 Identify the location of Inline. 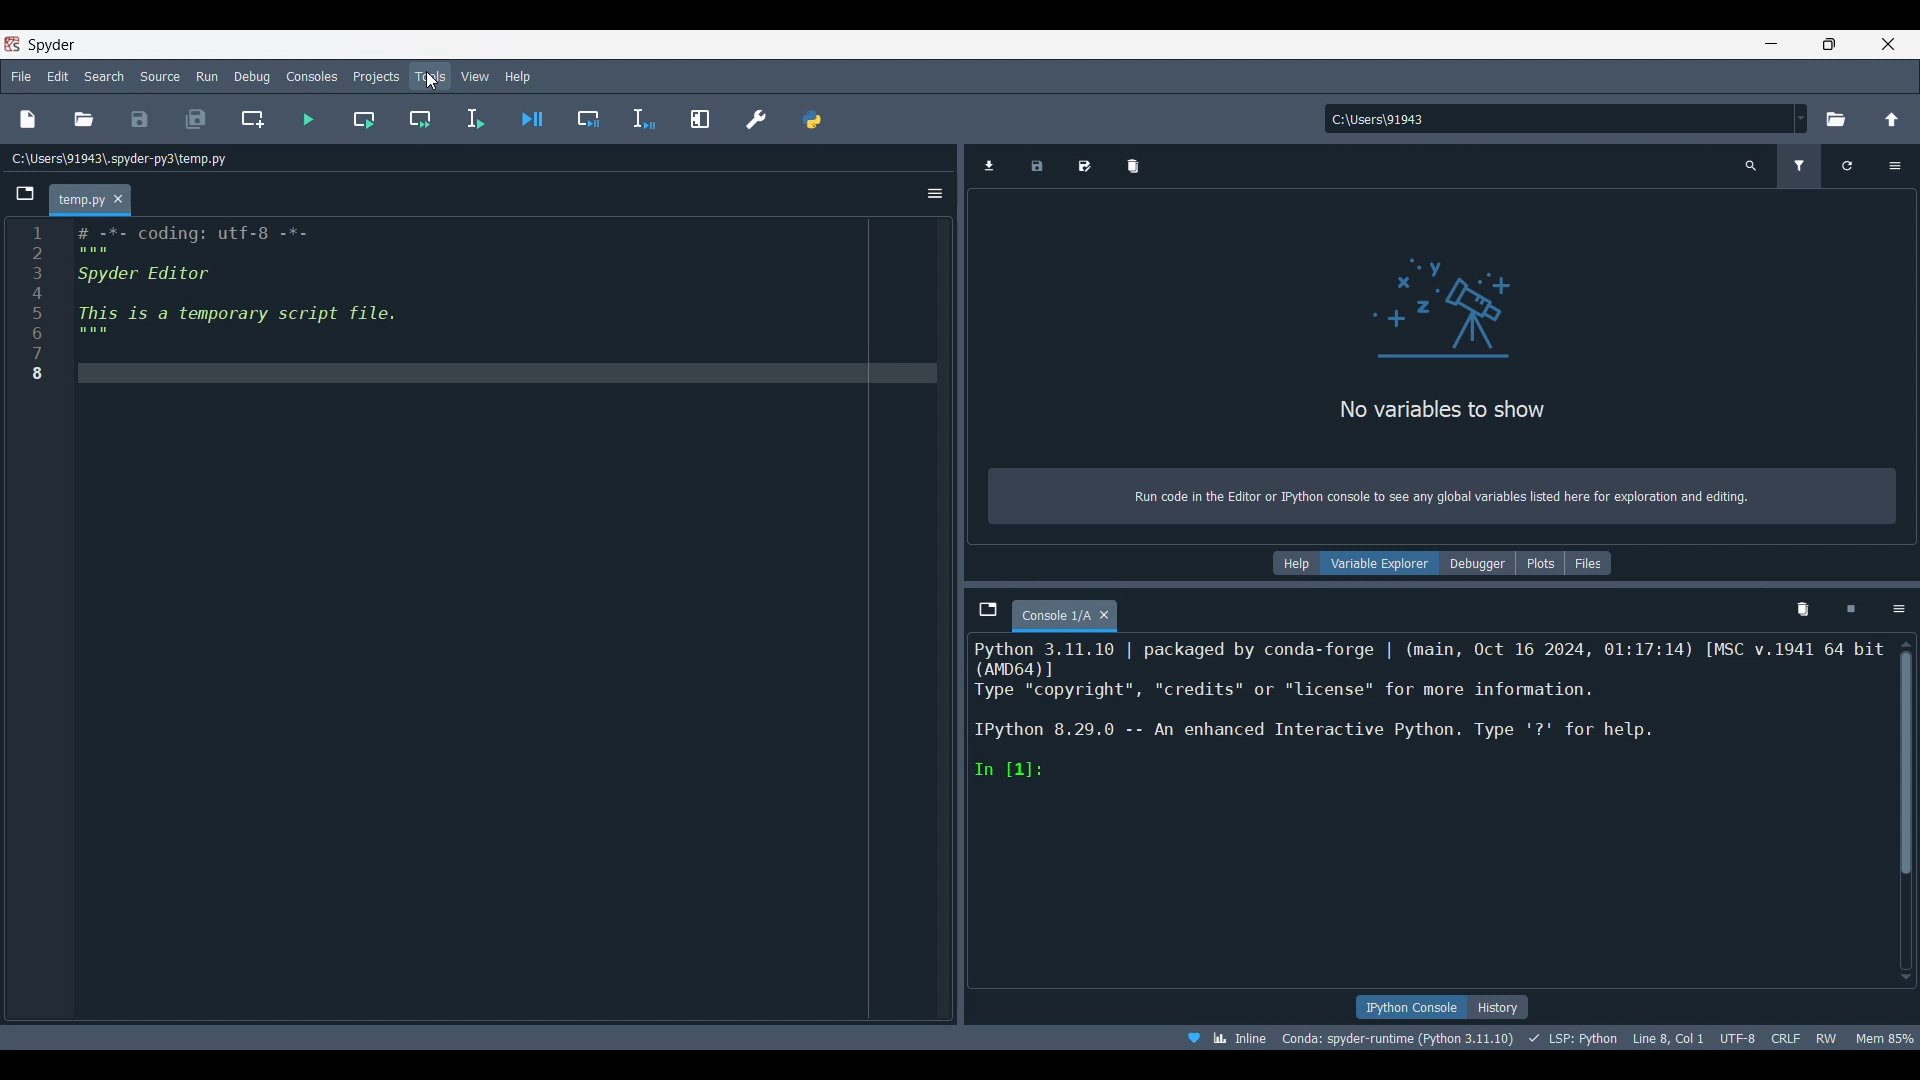
(1222, 1038).